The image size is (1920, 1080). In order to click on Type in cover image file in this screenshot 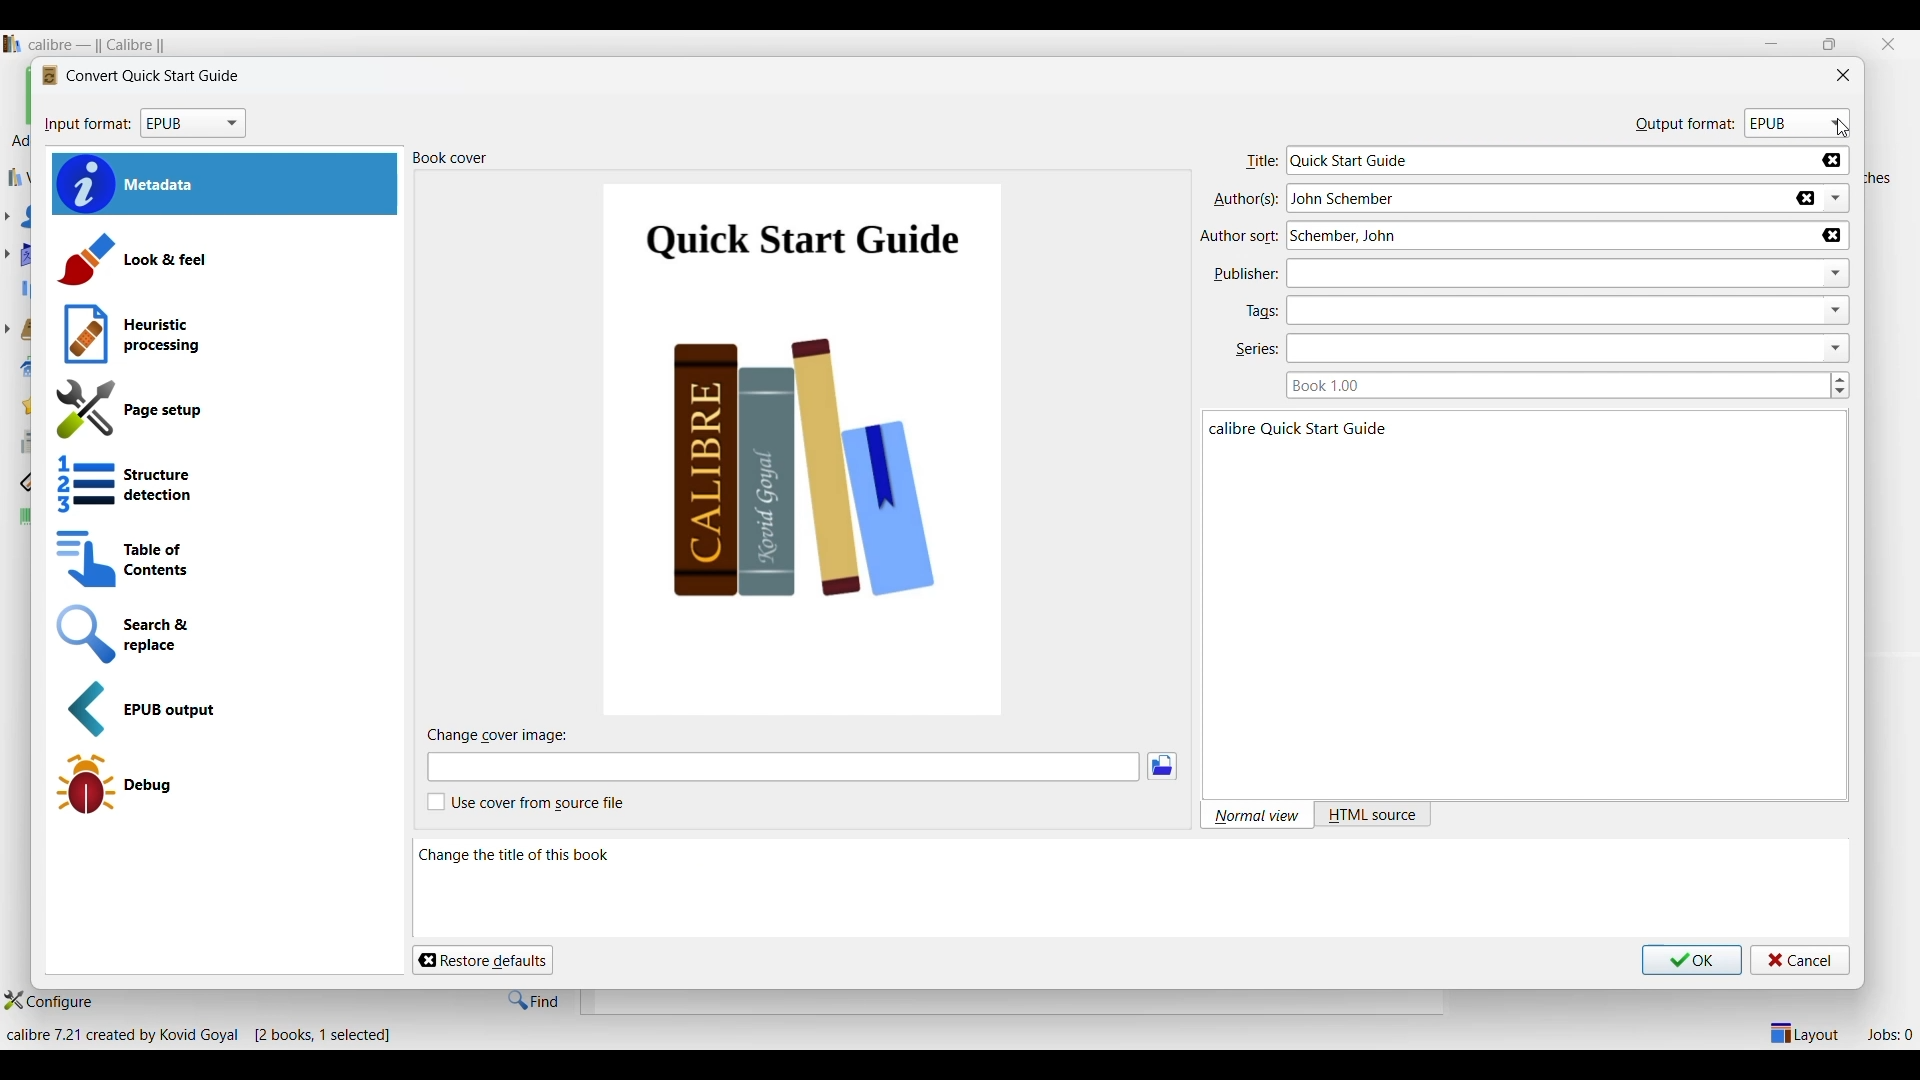, I will do `click(783, 767)`.